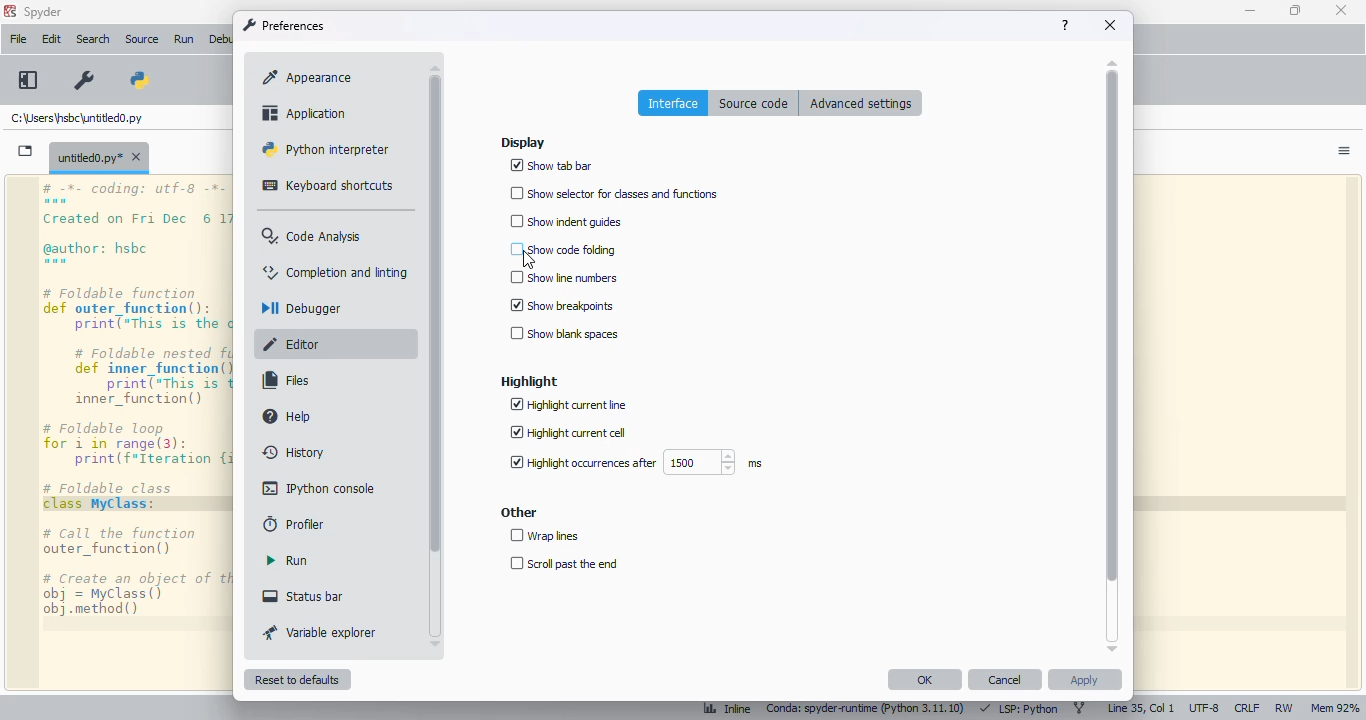 The height and width of the screenshot is (720, 1366). I want to click on status bar, so click(303, 595).